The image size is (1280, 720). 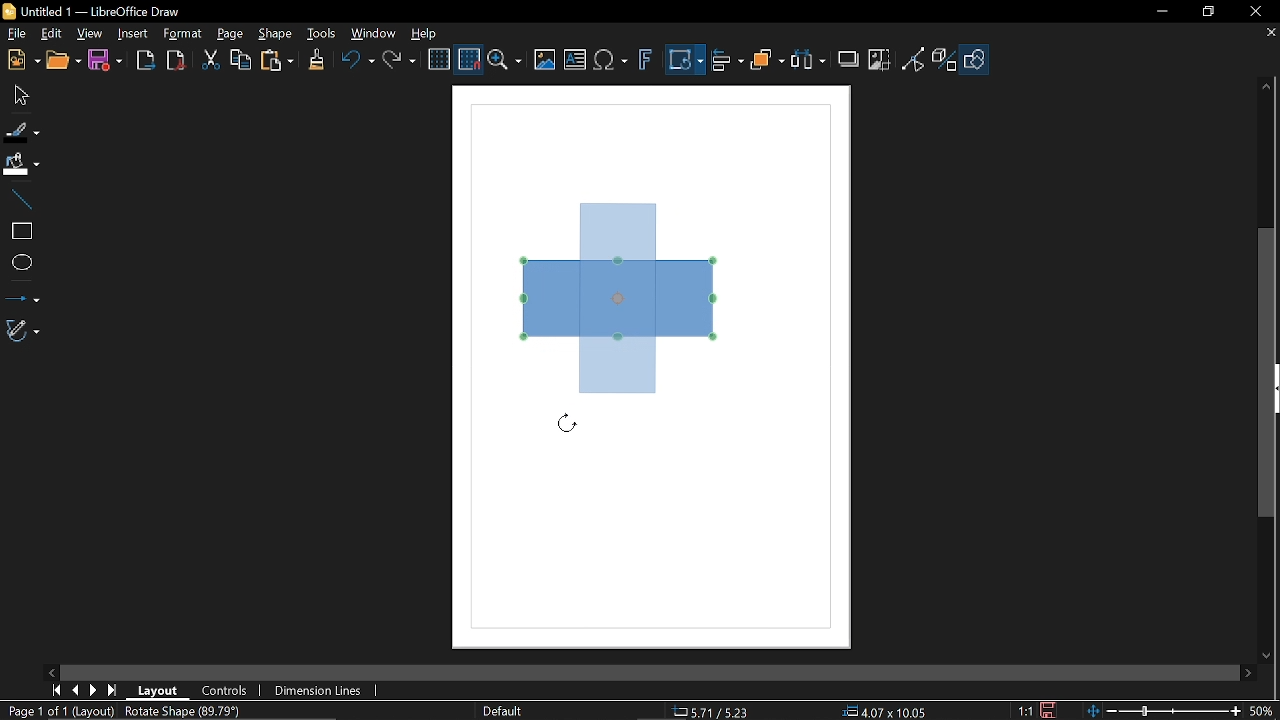 What do you see at coordinates (645, 62) in the screenshot?
I see `Insert fontwork` at bounding box center [645, 62].